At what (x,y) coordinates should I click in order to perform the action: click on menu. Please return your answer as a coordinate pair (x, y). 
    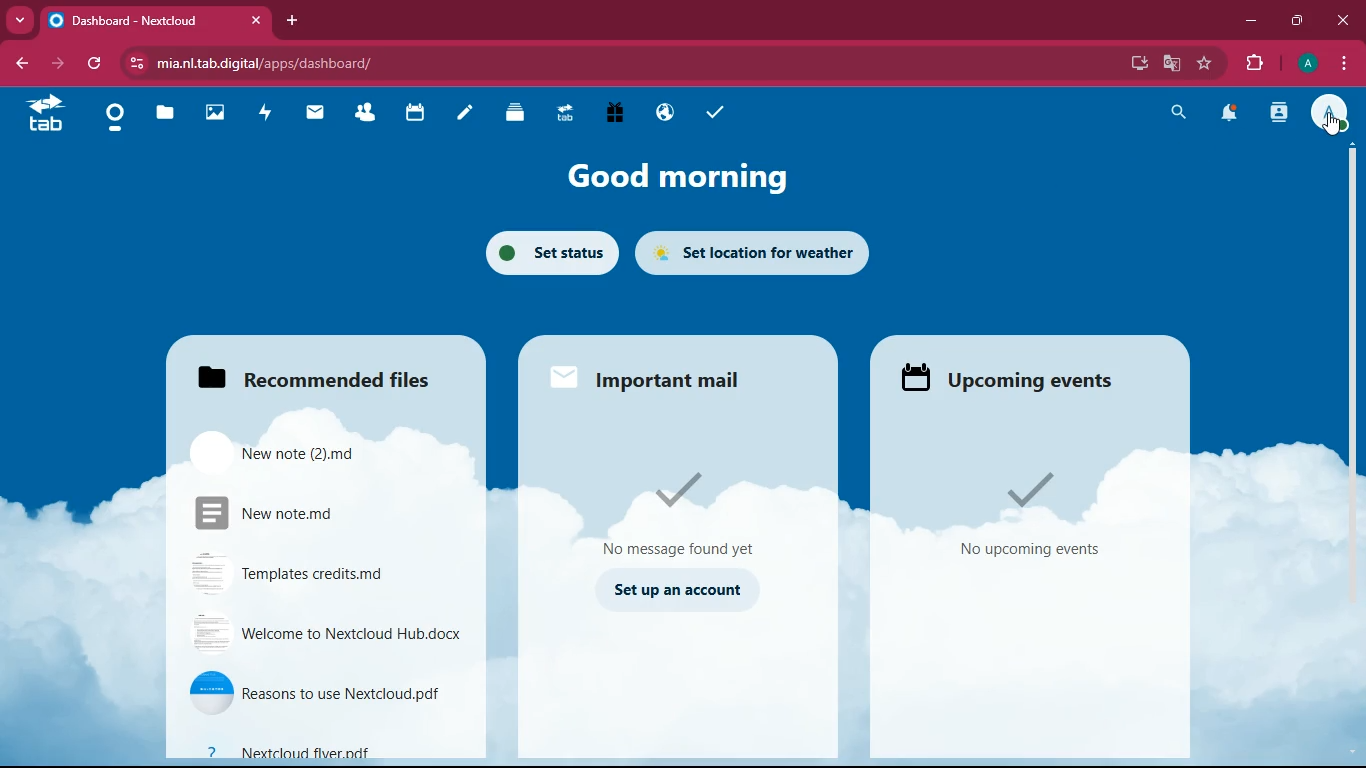
    Looking at the image, I should click on (1340, 64).